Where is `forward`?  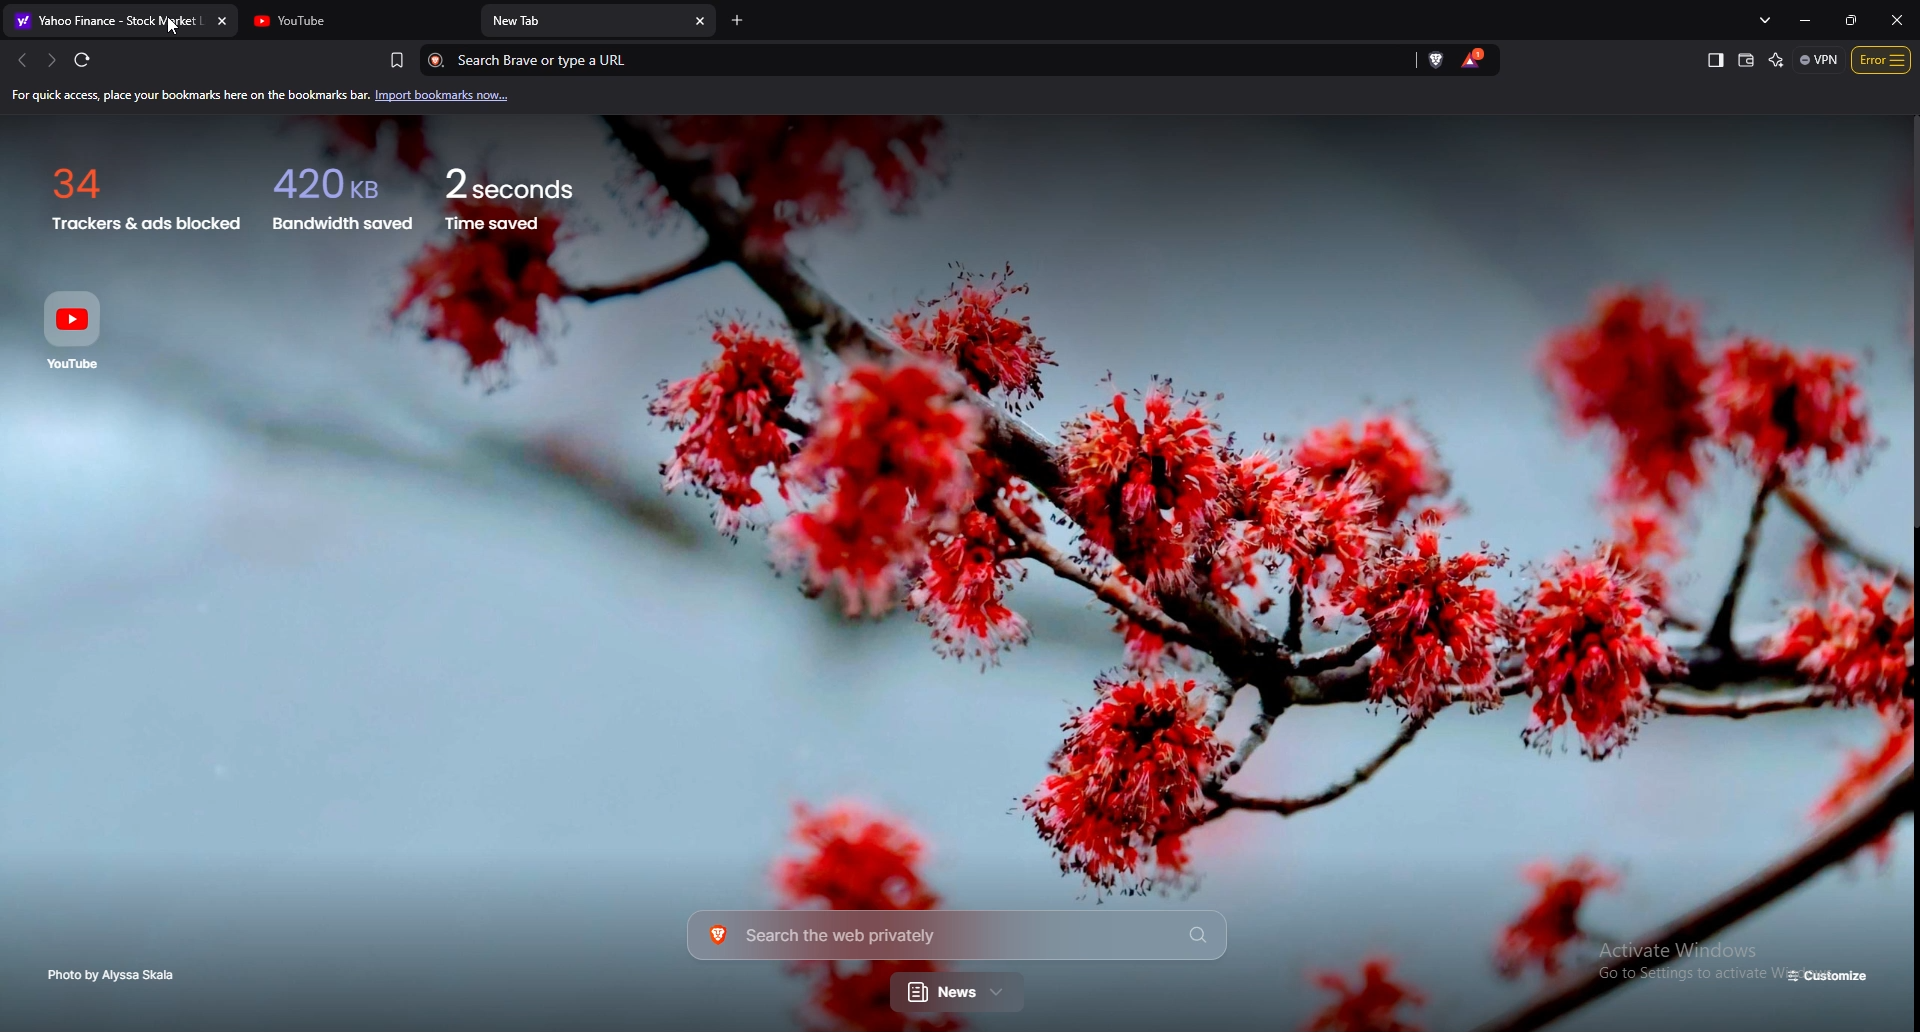
forward is located at coordinates (50, 60).